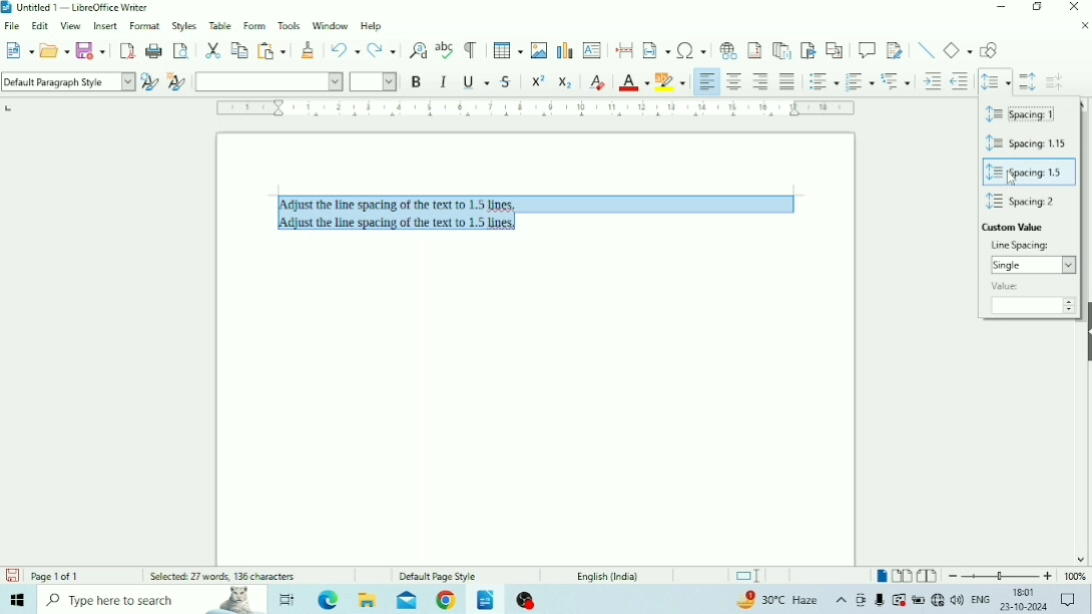  Describe the element at coordinates (995, 82) in the screenshot. I see `Set Line Spacing` at that location.